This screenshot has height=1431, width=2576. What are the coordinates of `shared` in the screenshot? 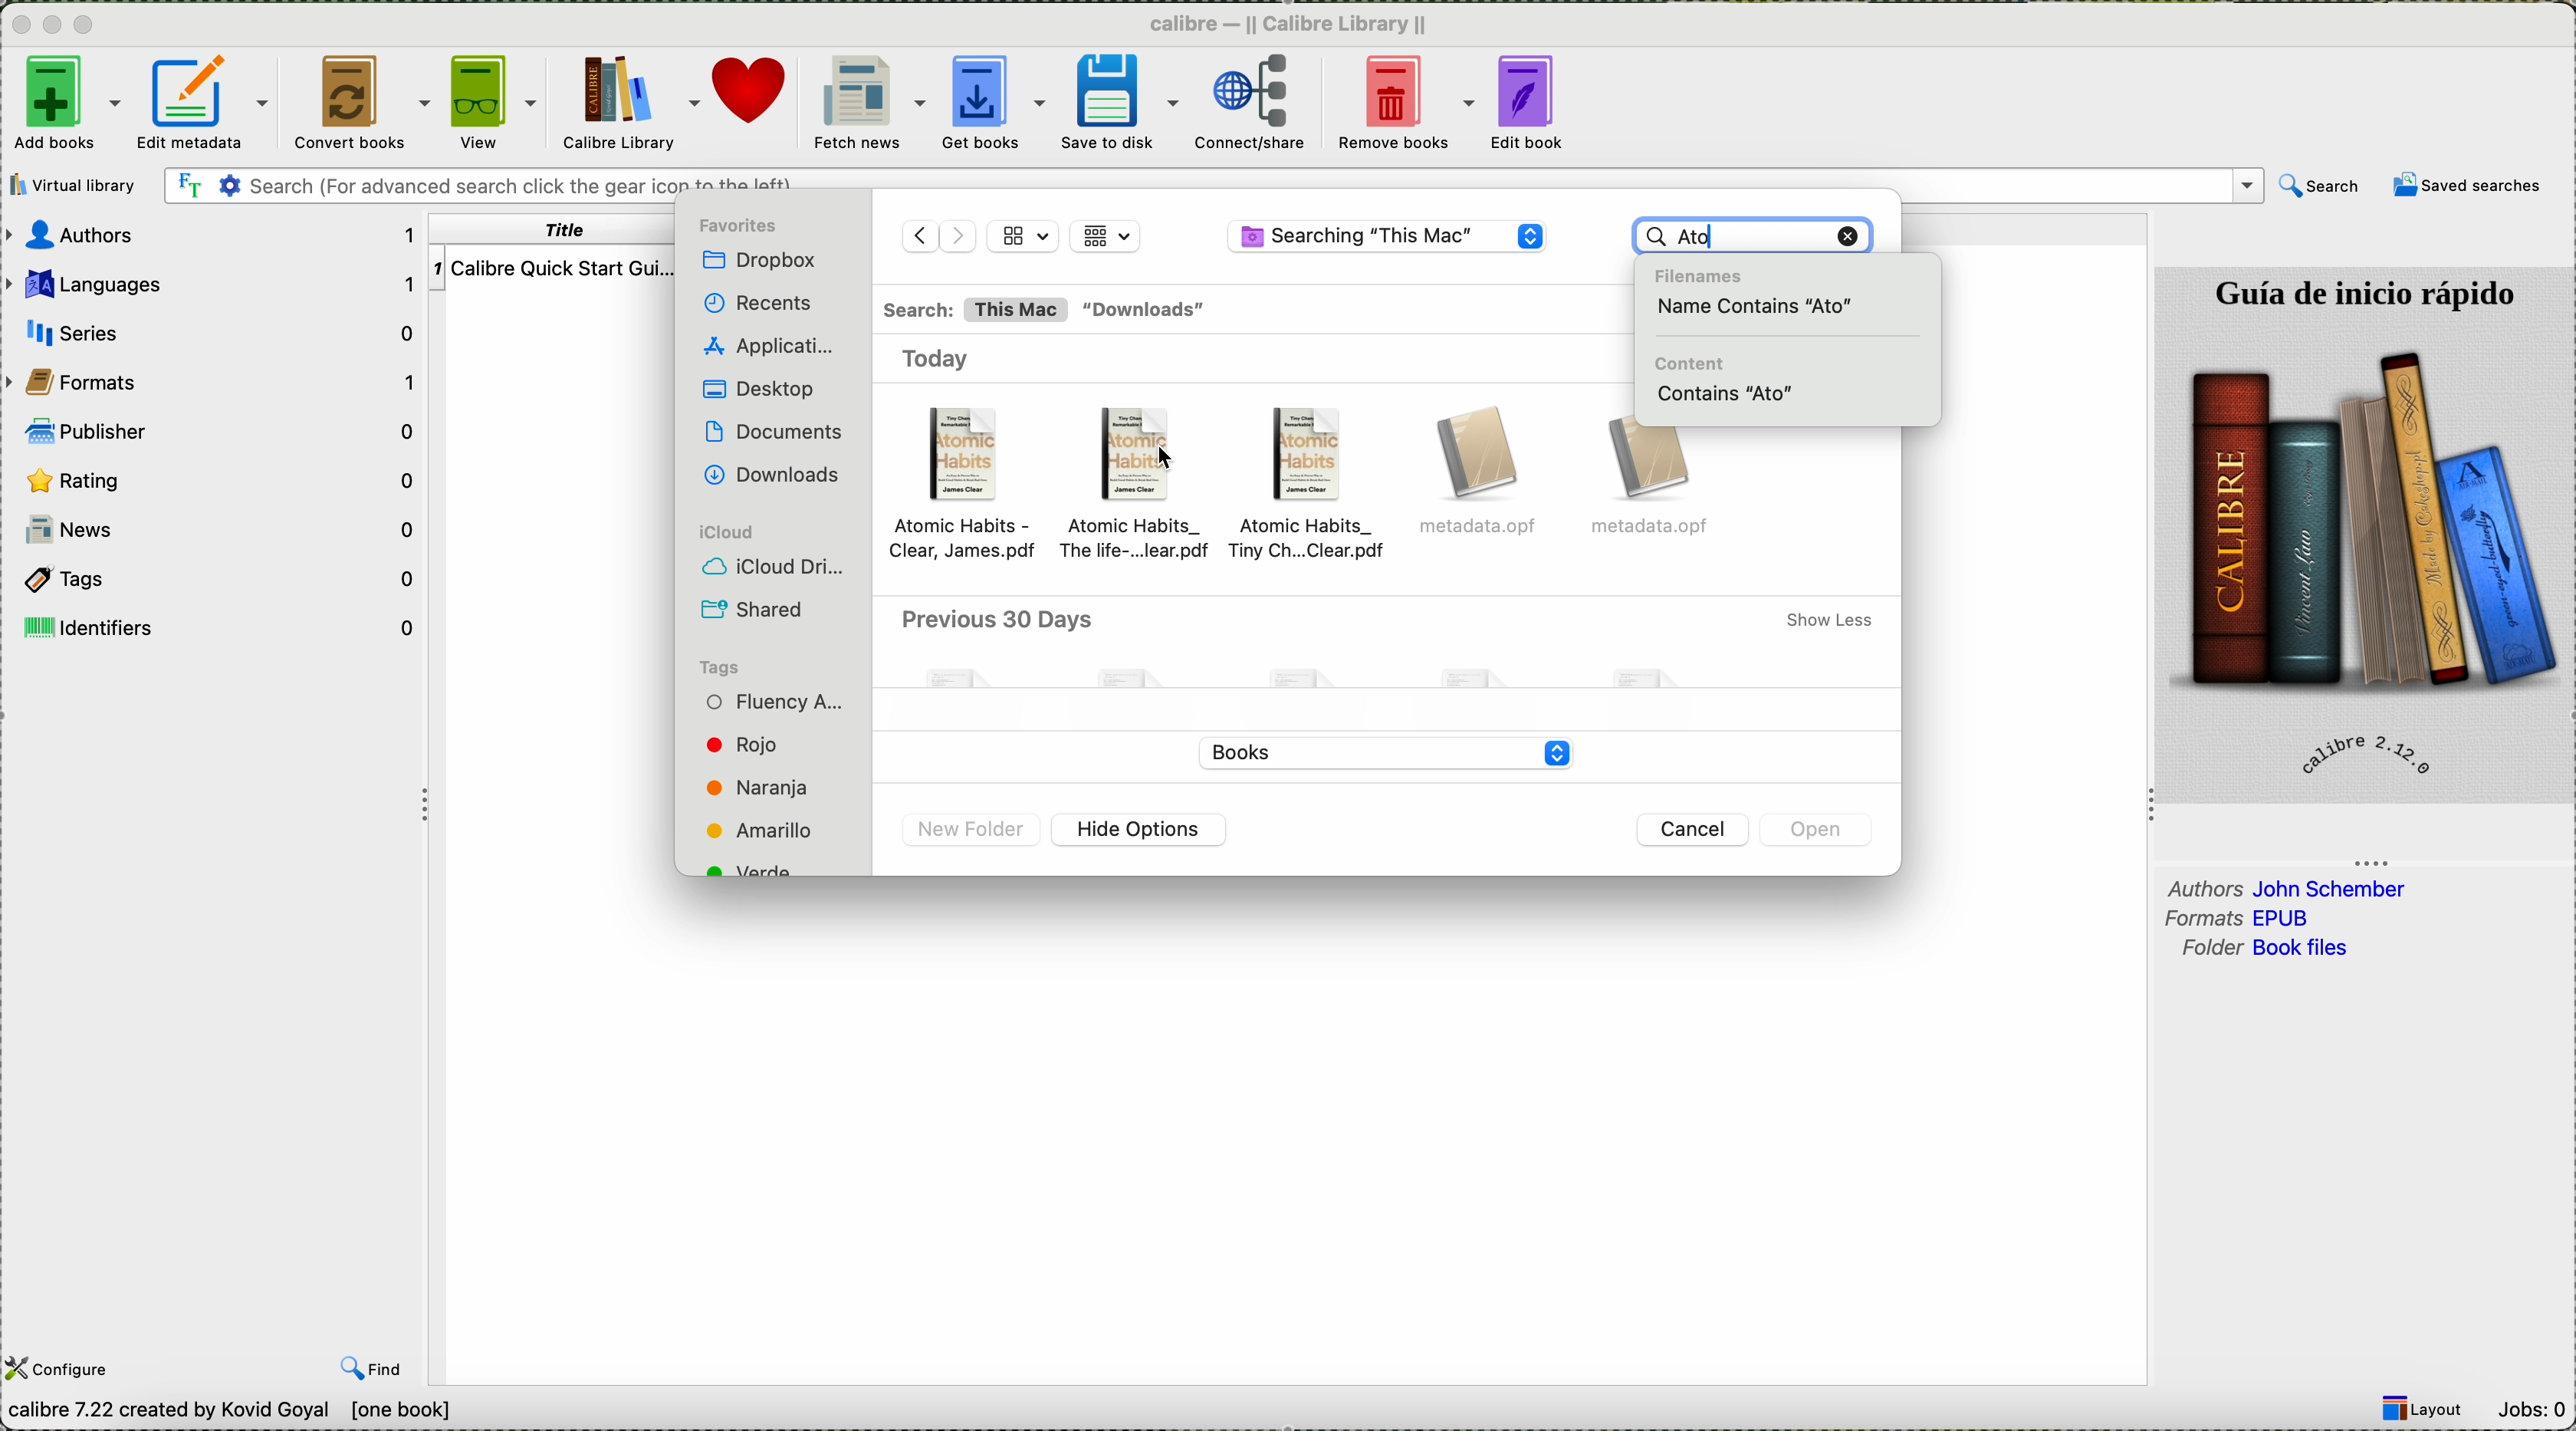 It's located at (760, 609).